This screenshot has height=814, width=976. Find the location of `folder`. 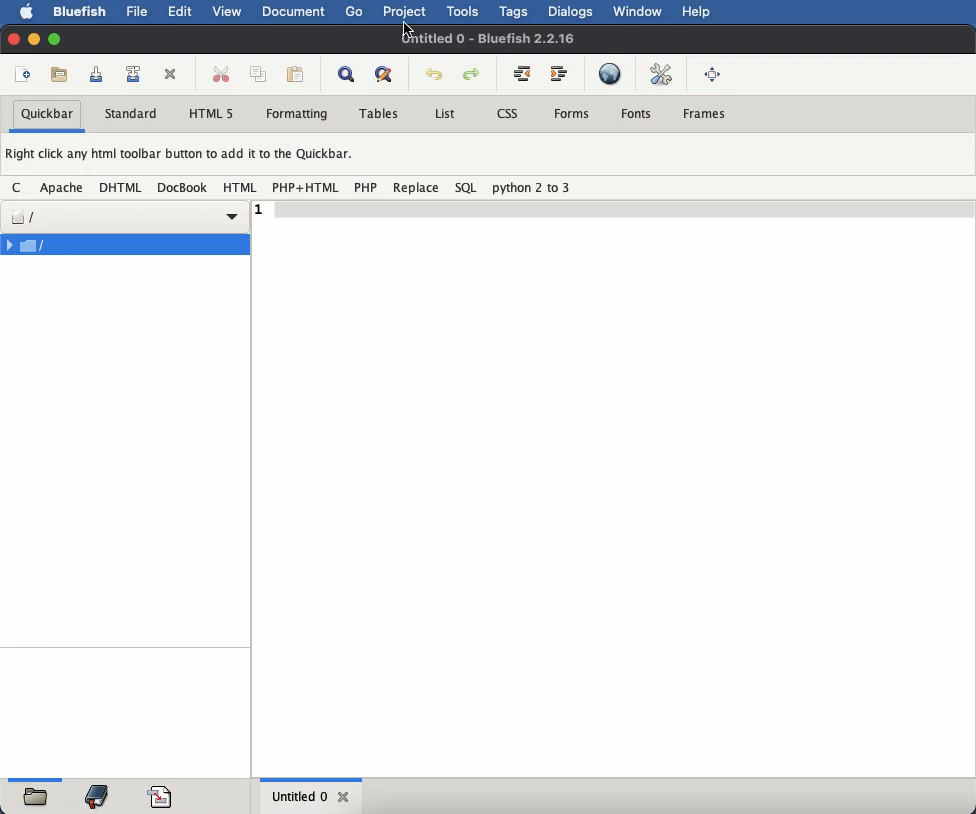

folder is located at coordinates (35, 798).